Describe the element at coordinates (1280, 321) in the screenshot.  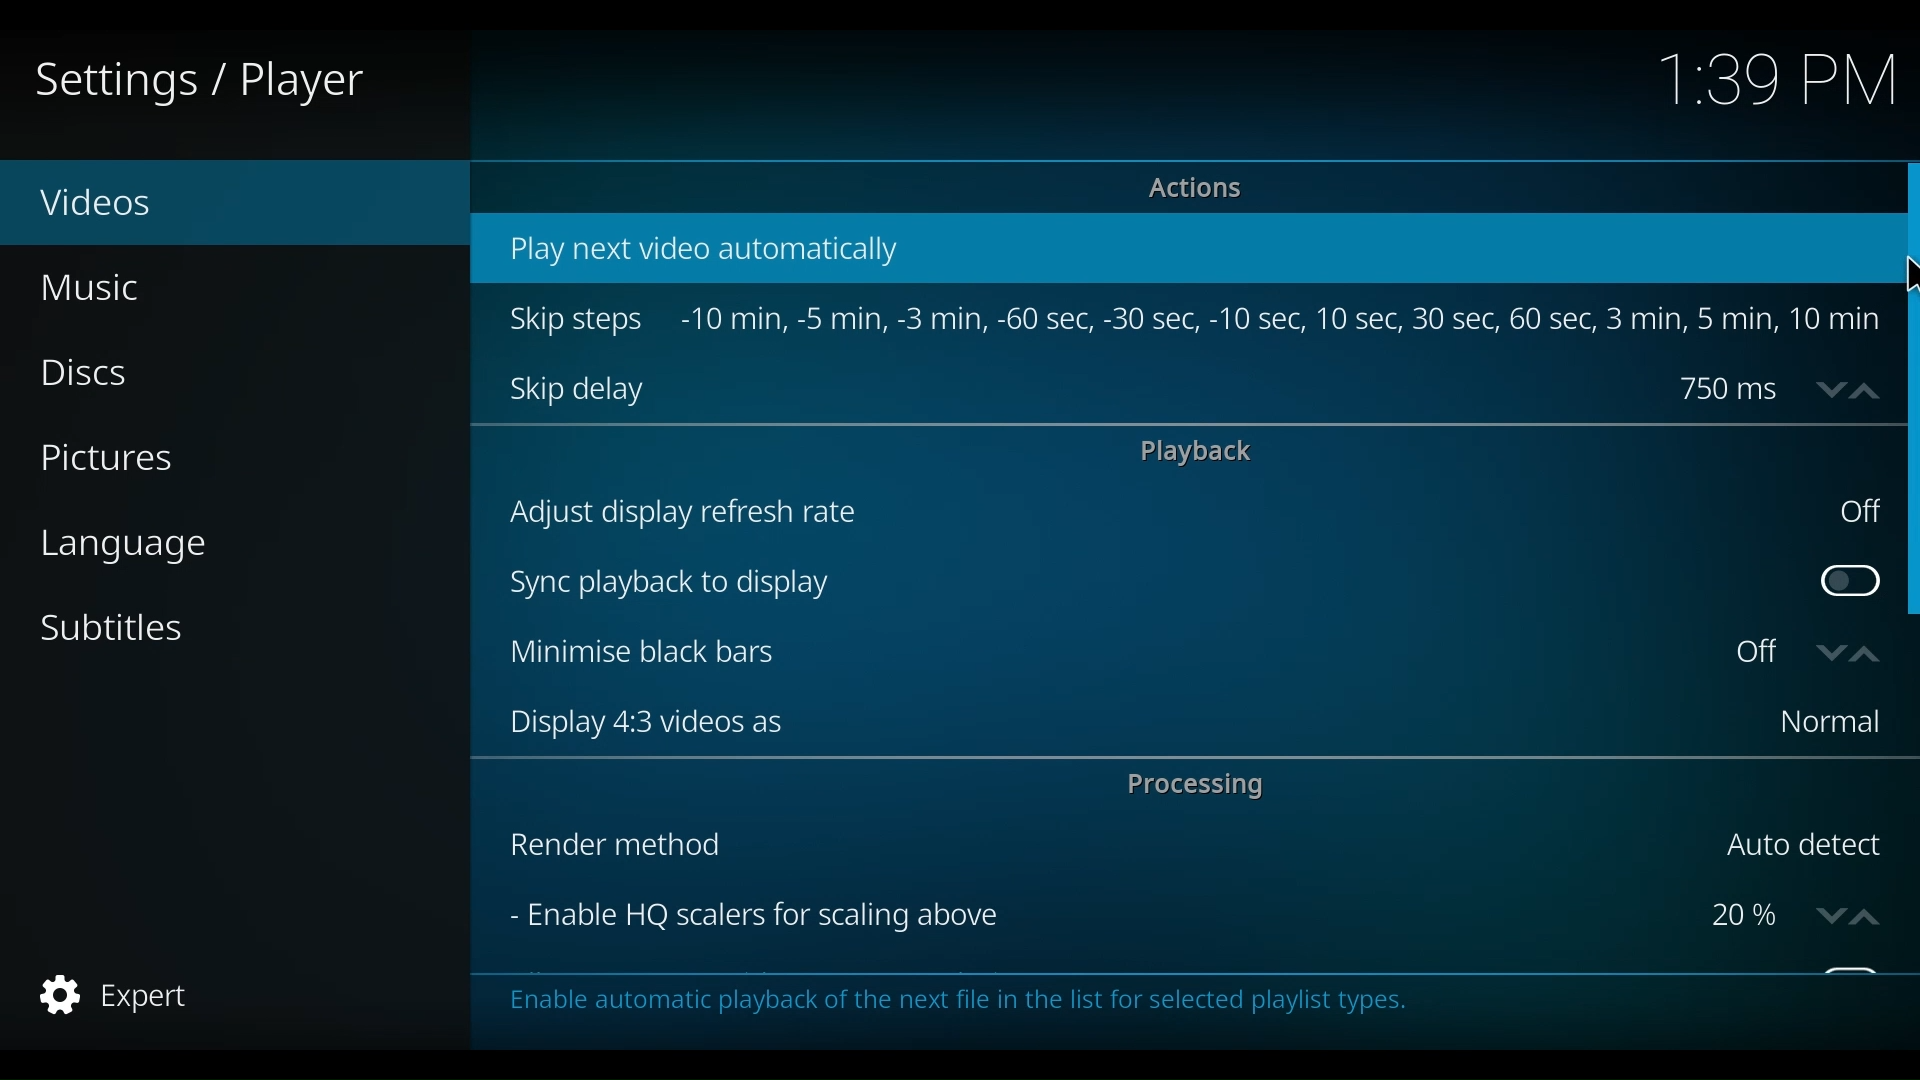
I see `-10 min, -5 min, -3min, -60sec, -30sec, -10sec, -10sec, 10se, 30sec, 60sec, 3min, 5min, 10 min` at that location.